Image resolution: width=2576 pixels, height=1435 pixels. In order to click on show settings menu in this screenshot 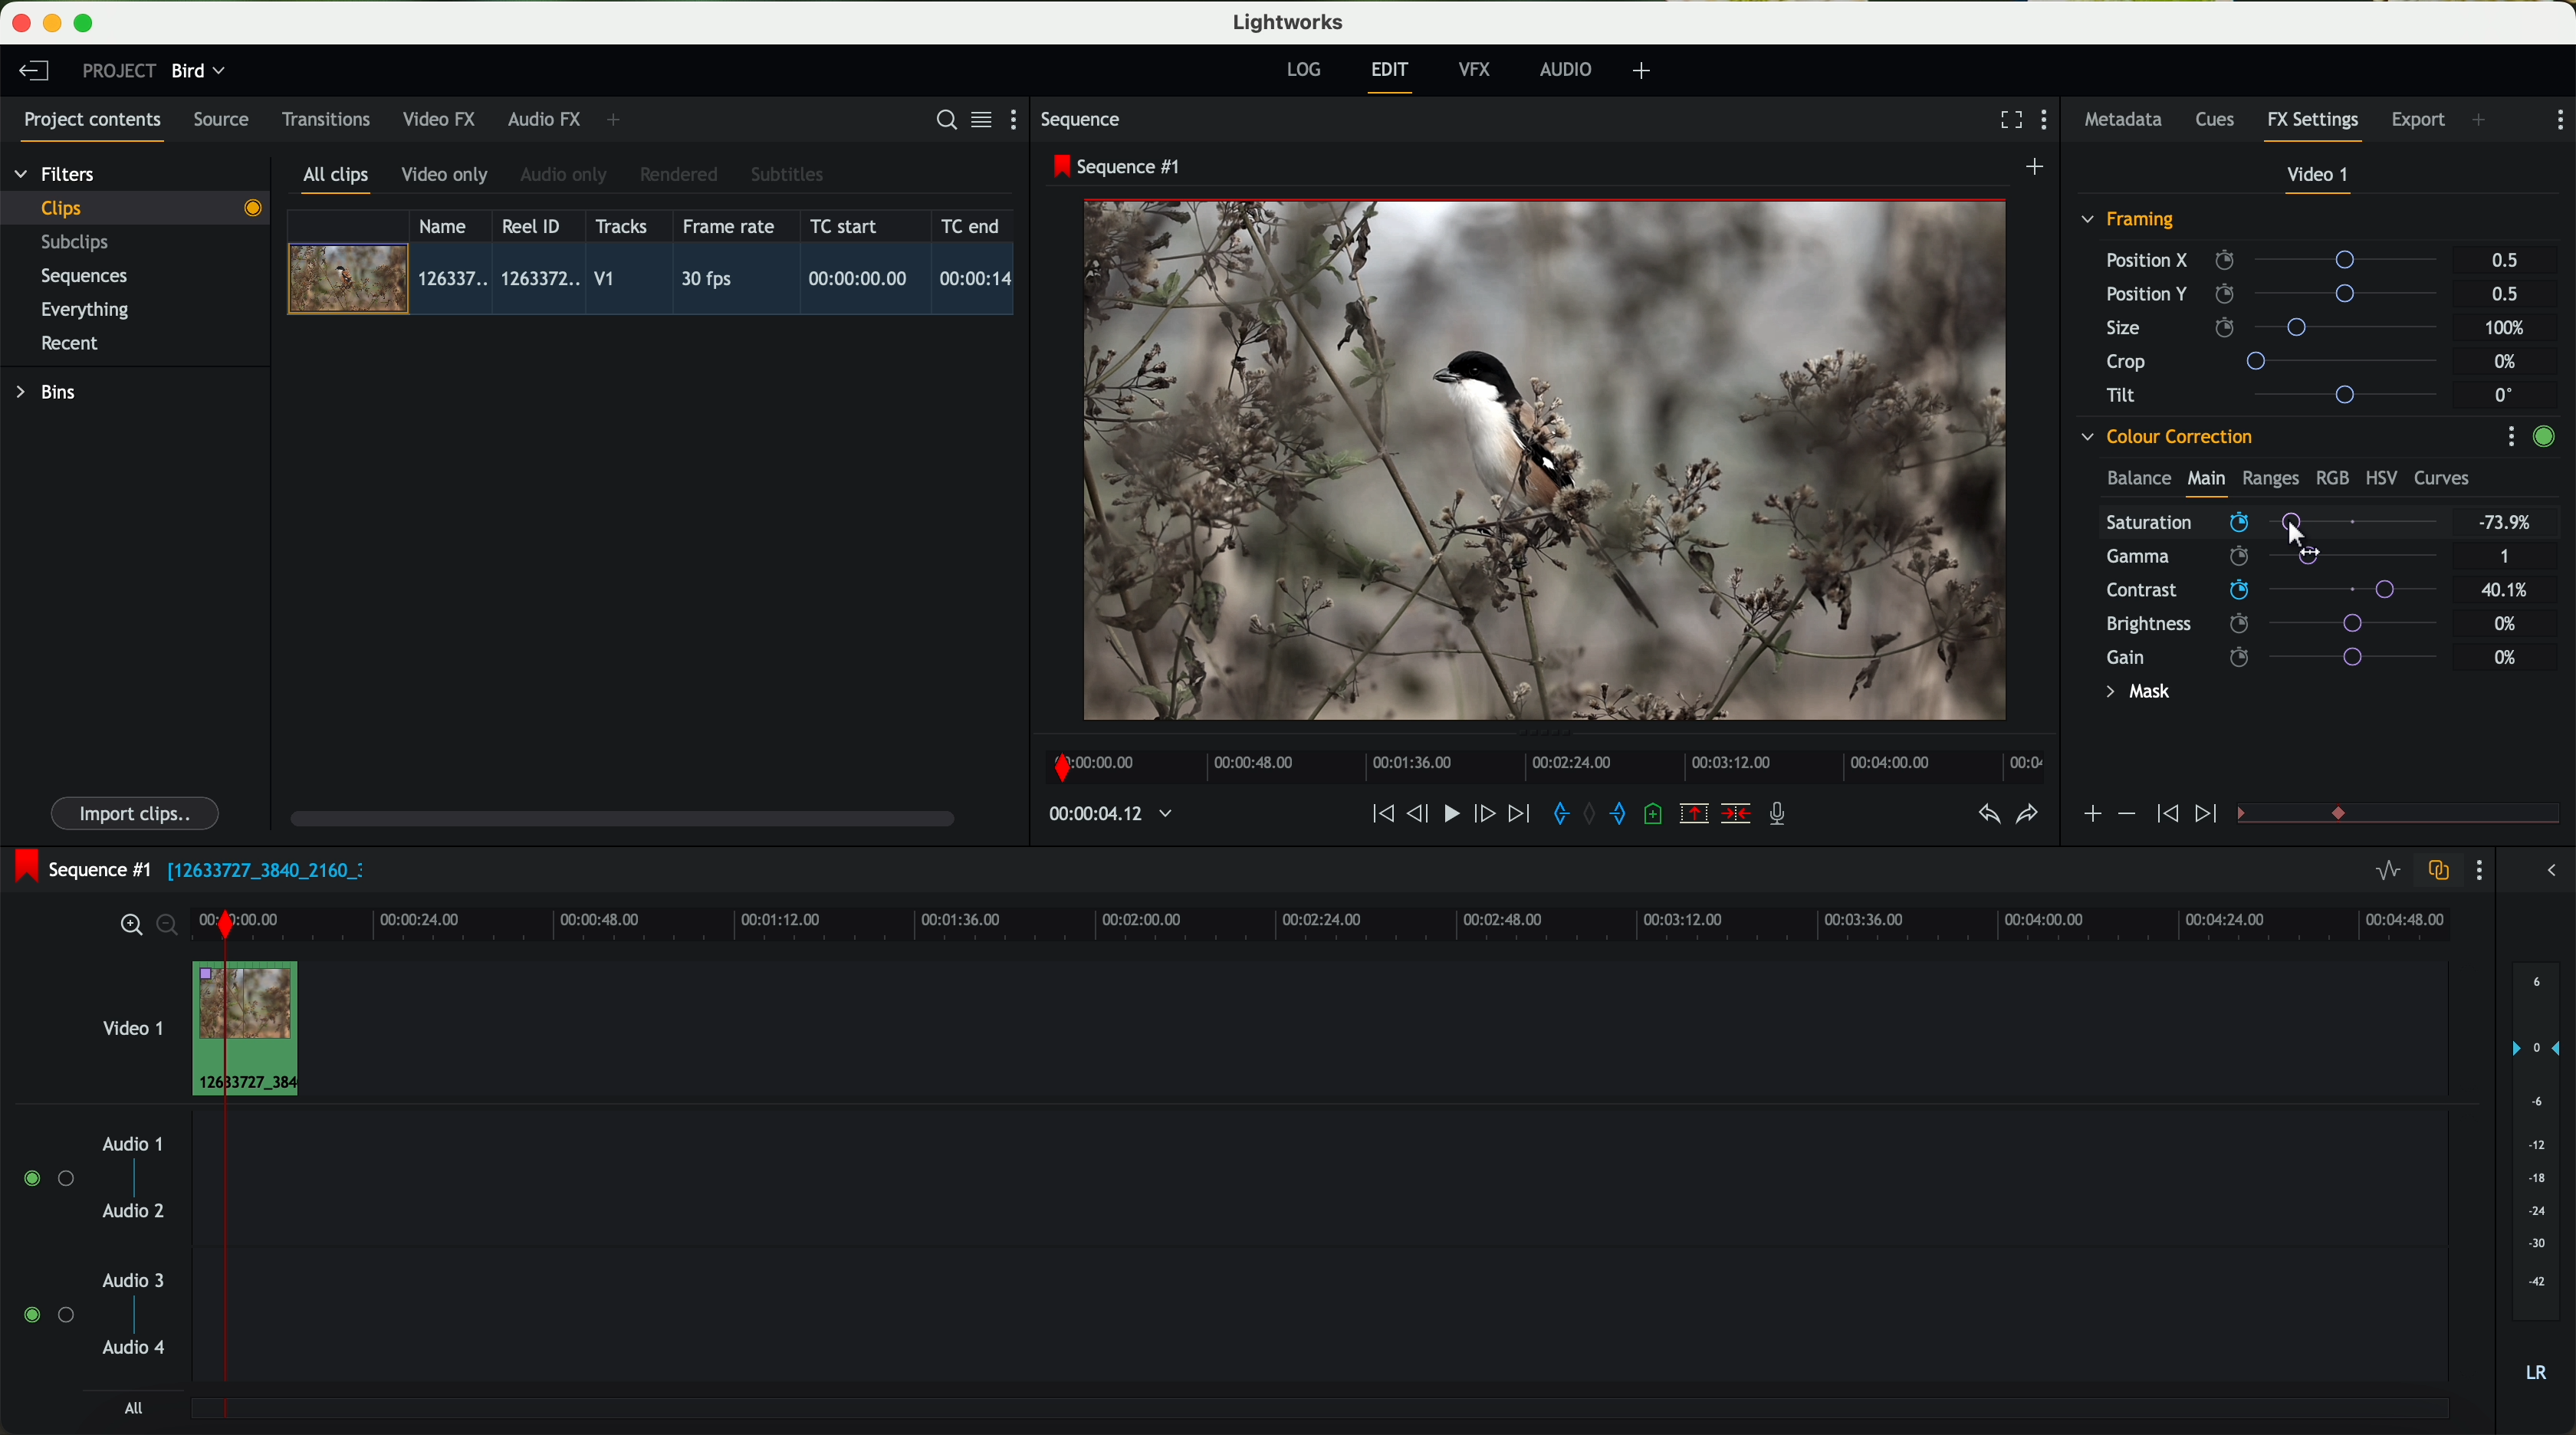, I will do `click(2558, 120)`.